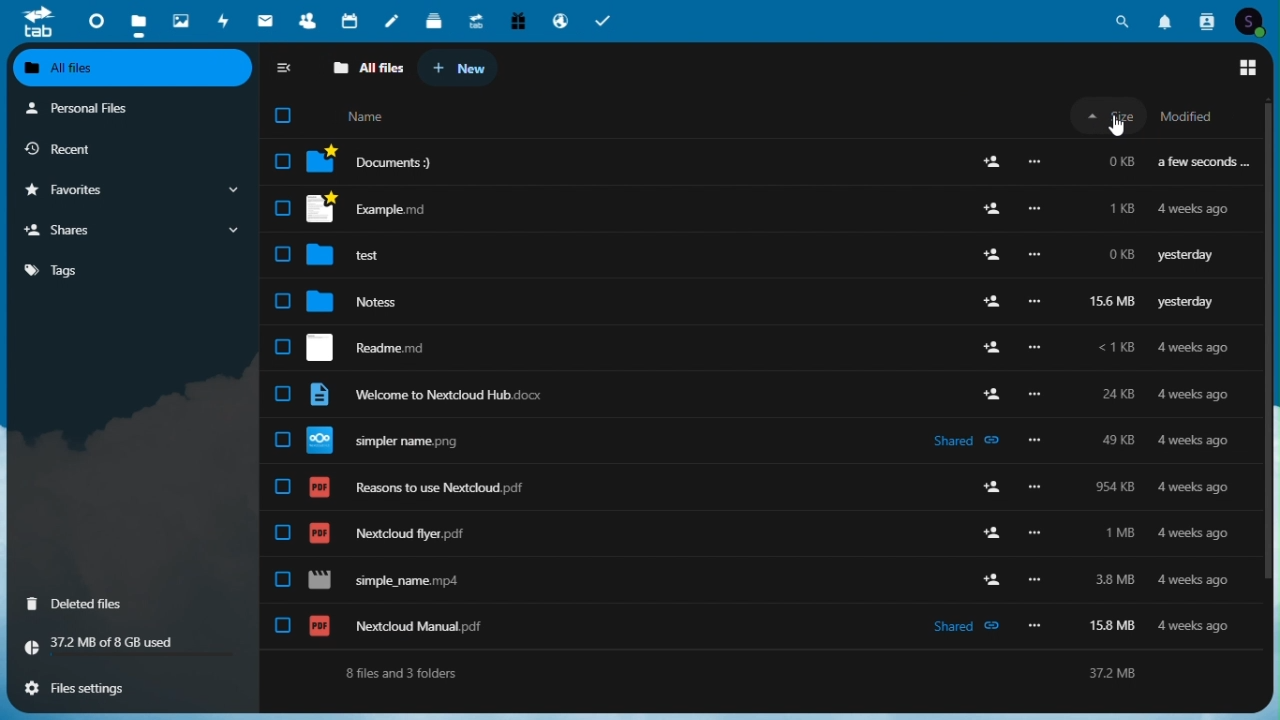  What do you see at coordinates (1270, 339) in the screenshot?
I see `Vertical scrollbar` at bounding box center [1270, 339].